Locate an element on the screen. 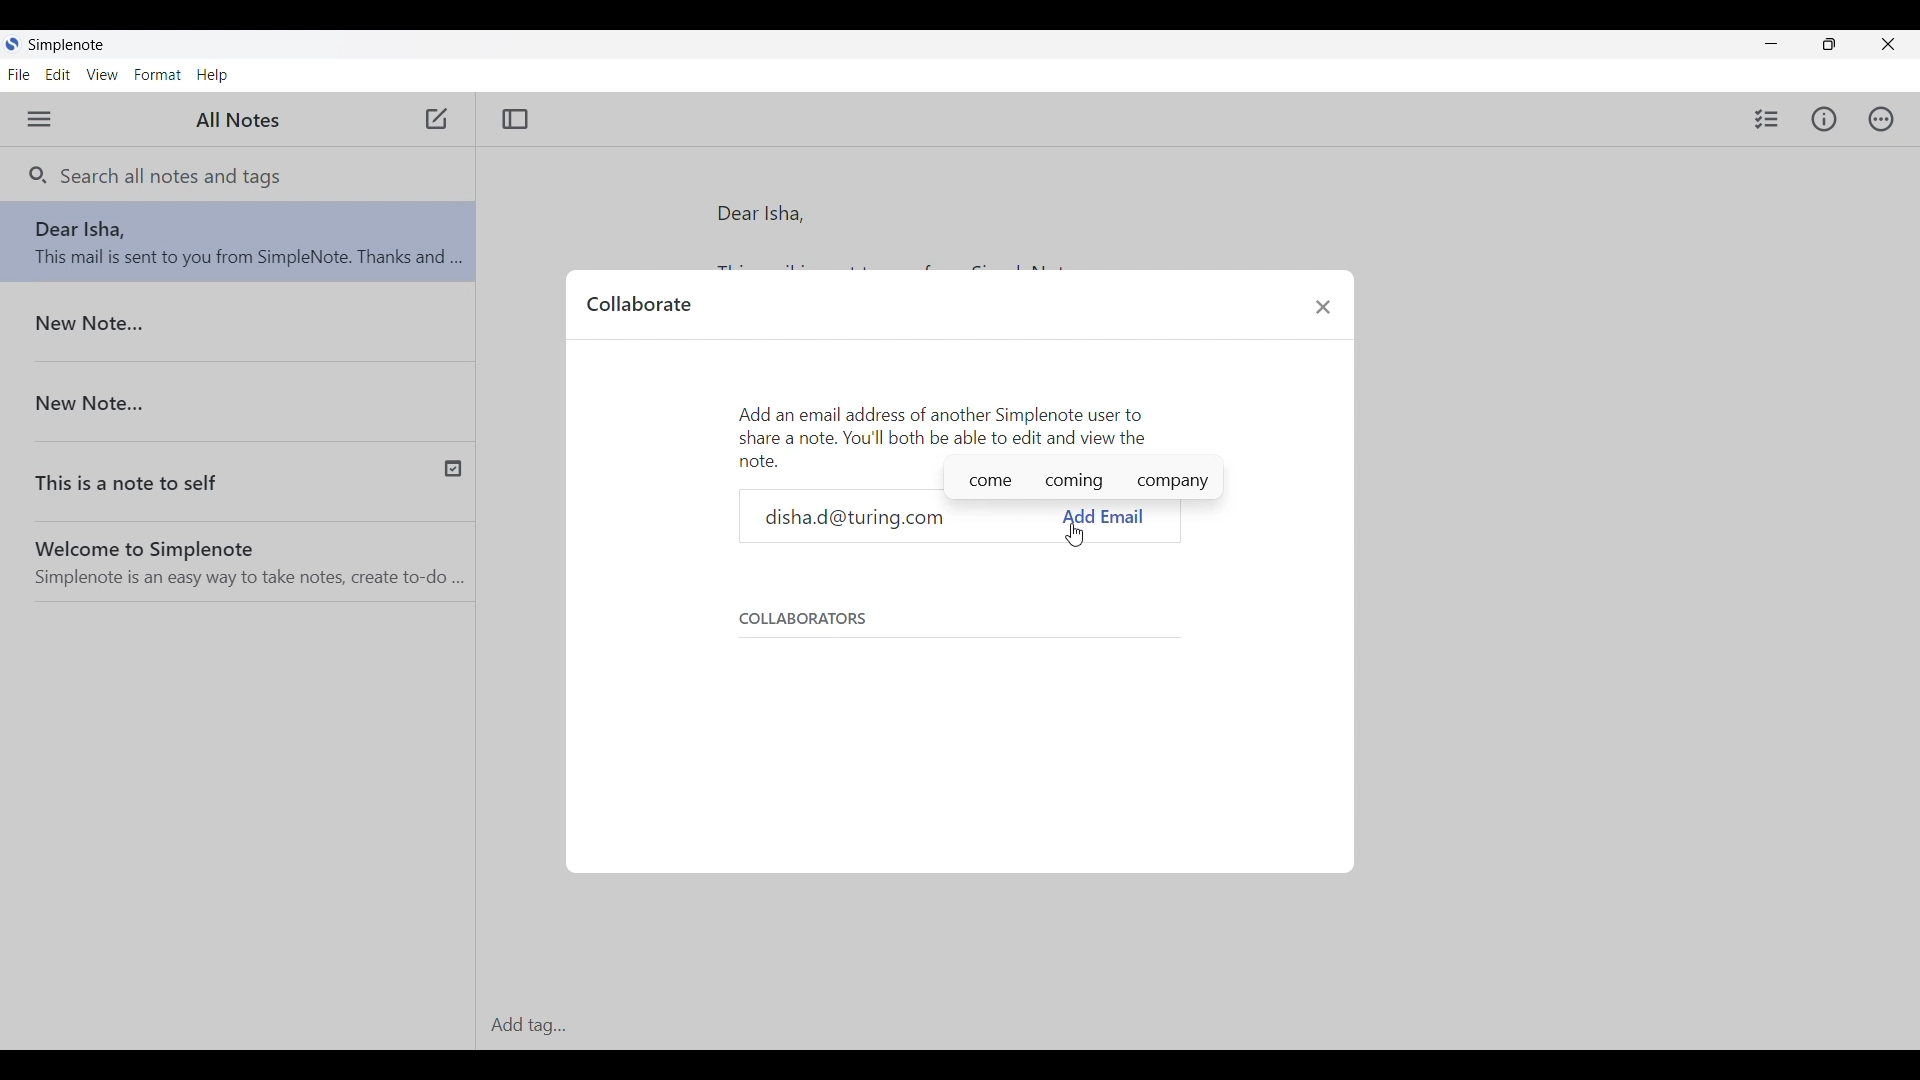 Image resolution: width=1920 pixels, height=1080 pixels. disha.d@turing.com is located at coordinates (907, 517).